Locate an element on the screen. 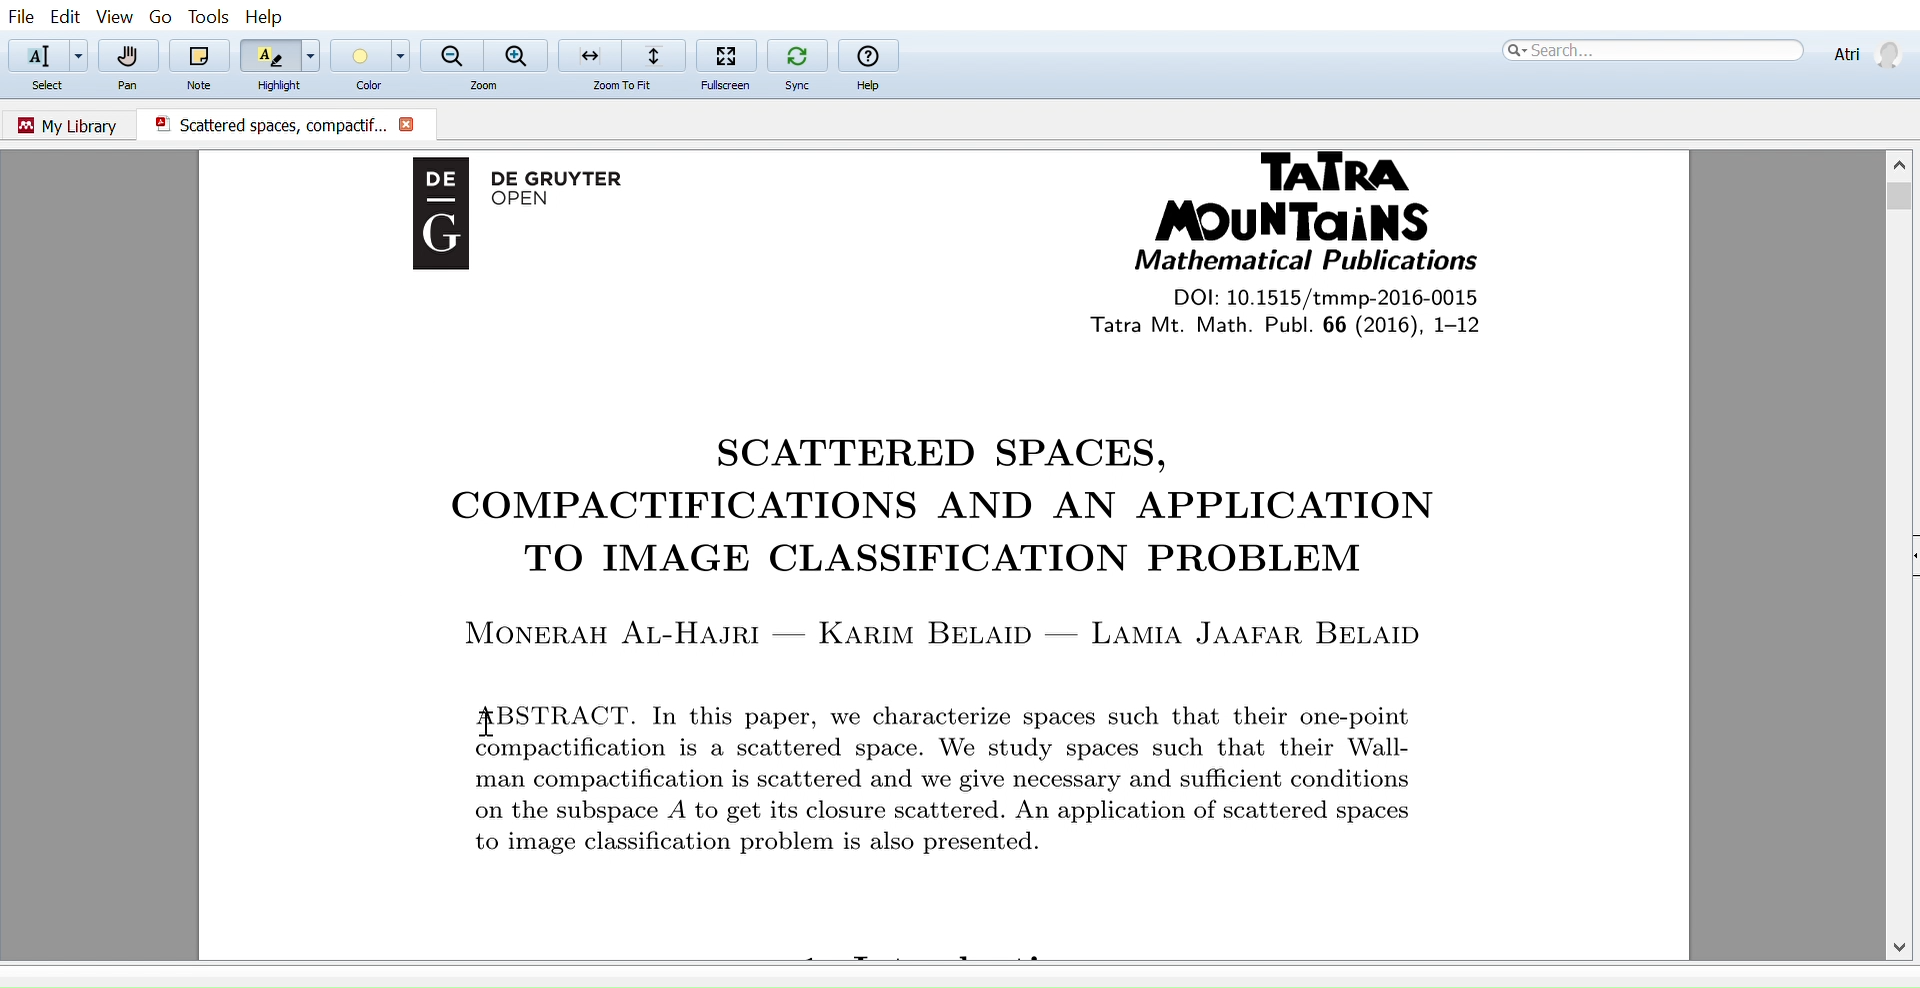 The width and height of the screenshot is (1920, 988). Sync is located at coordinates (797, 85).